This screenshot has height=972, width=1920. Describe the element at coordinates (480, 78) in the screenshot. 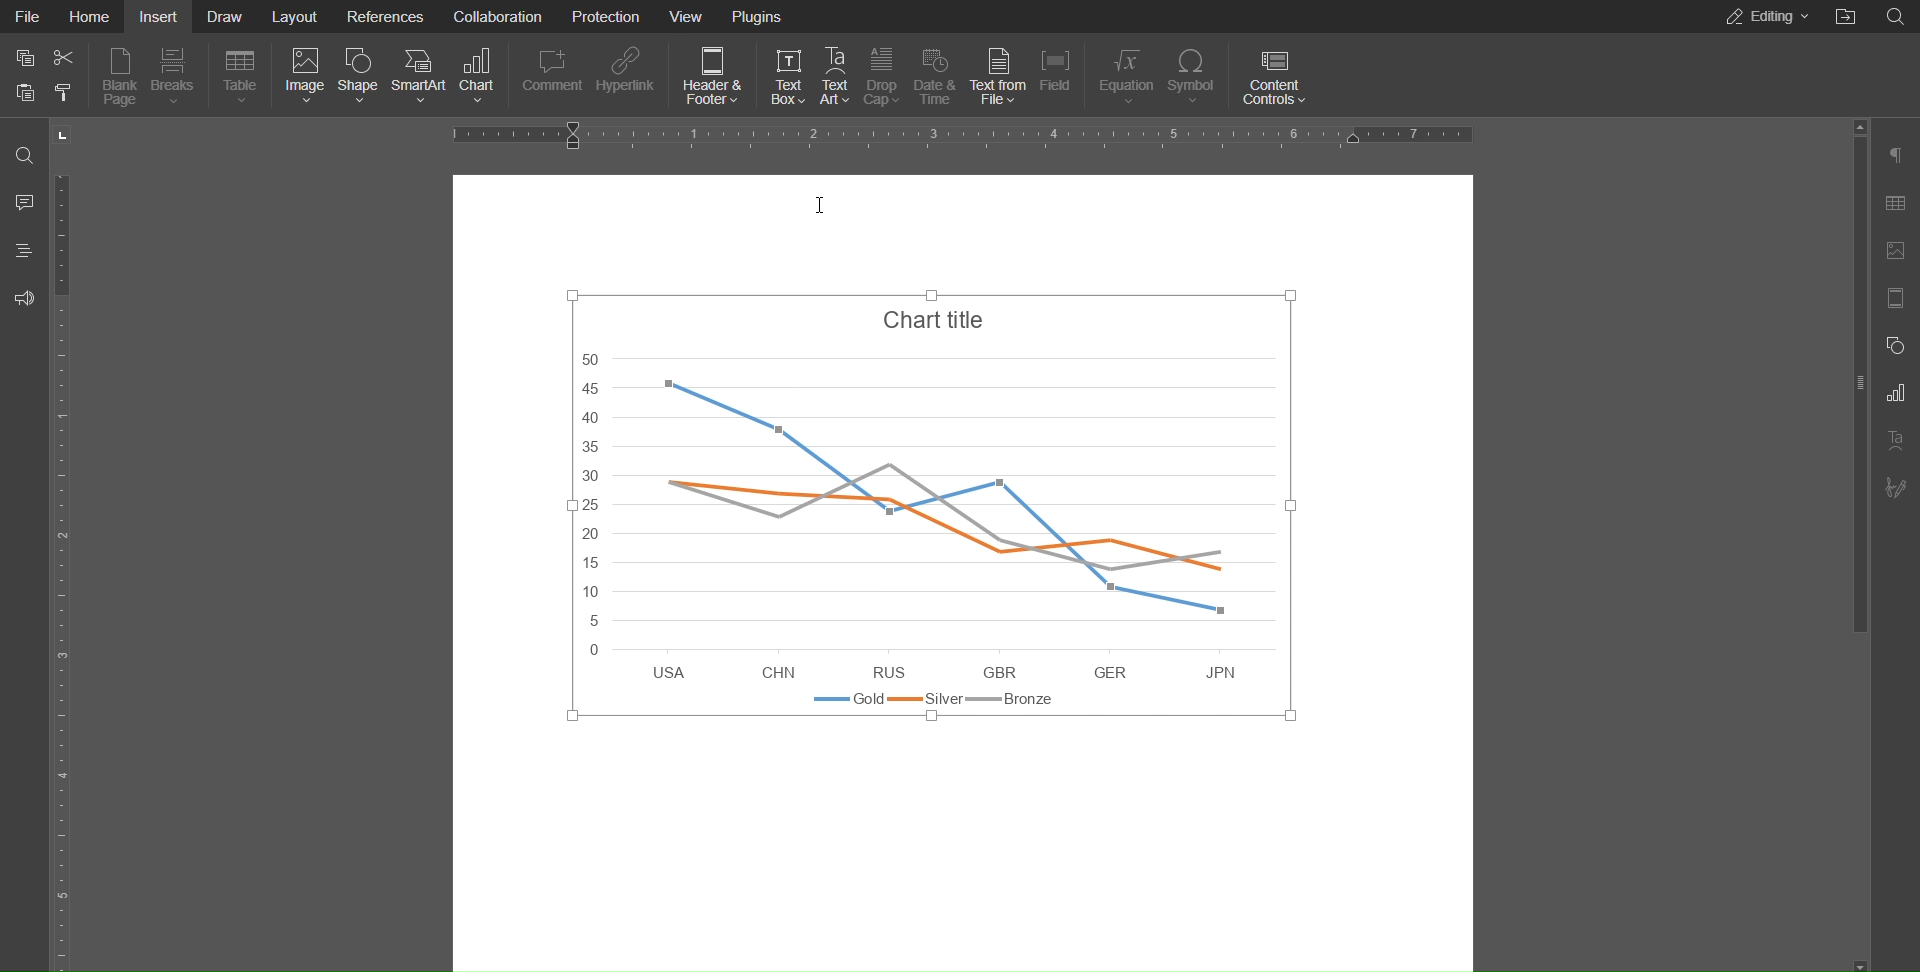

I see `Chart` at that location.